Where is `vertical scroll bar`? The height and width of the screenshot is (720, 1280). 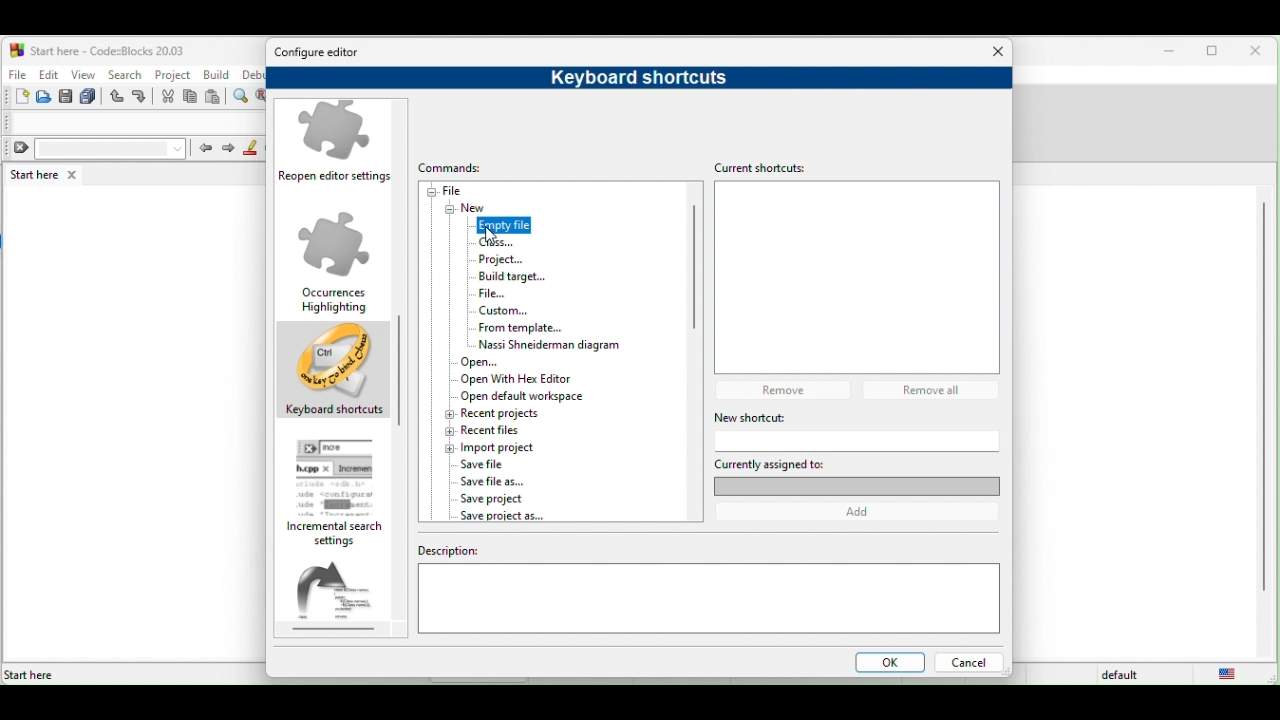 vertical scroll bar is located at coordinates (693, 273).